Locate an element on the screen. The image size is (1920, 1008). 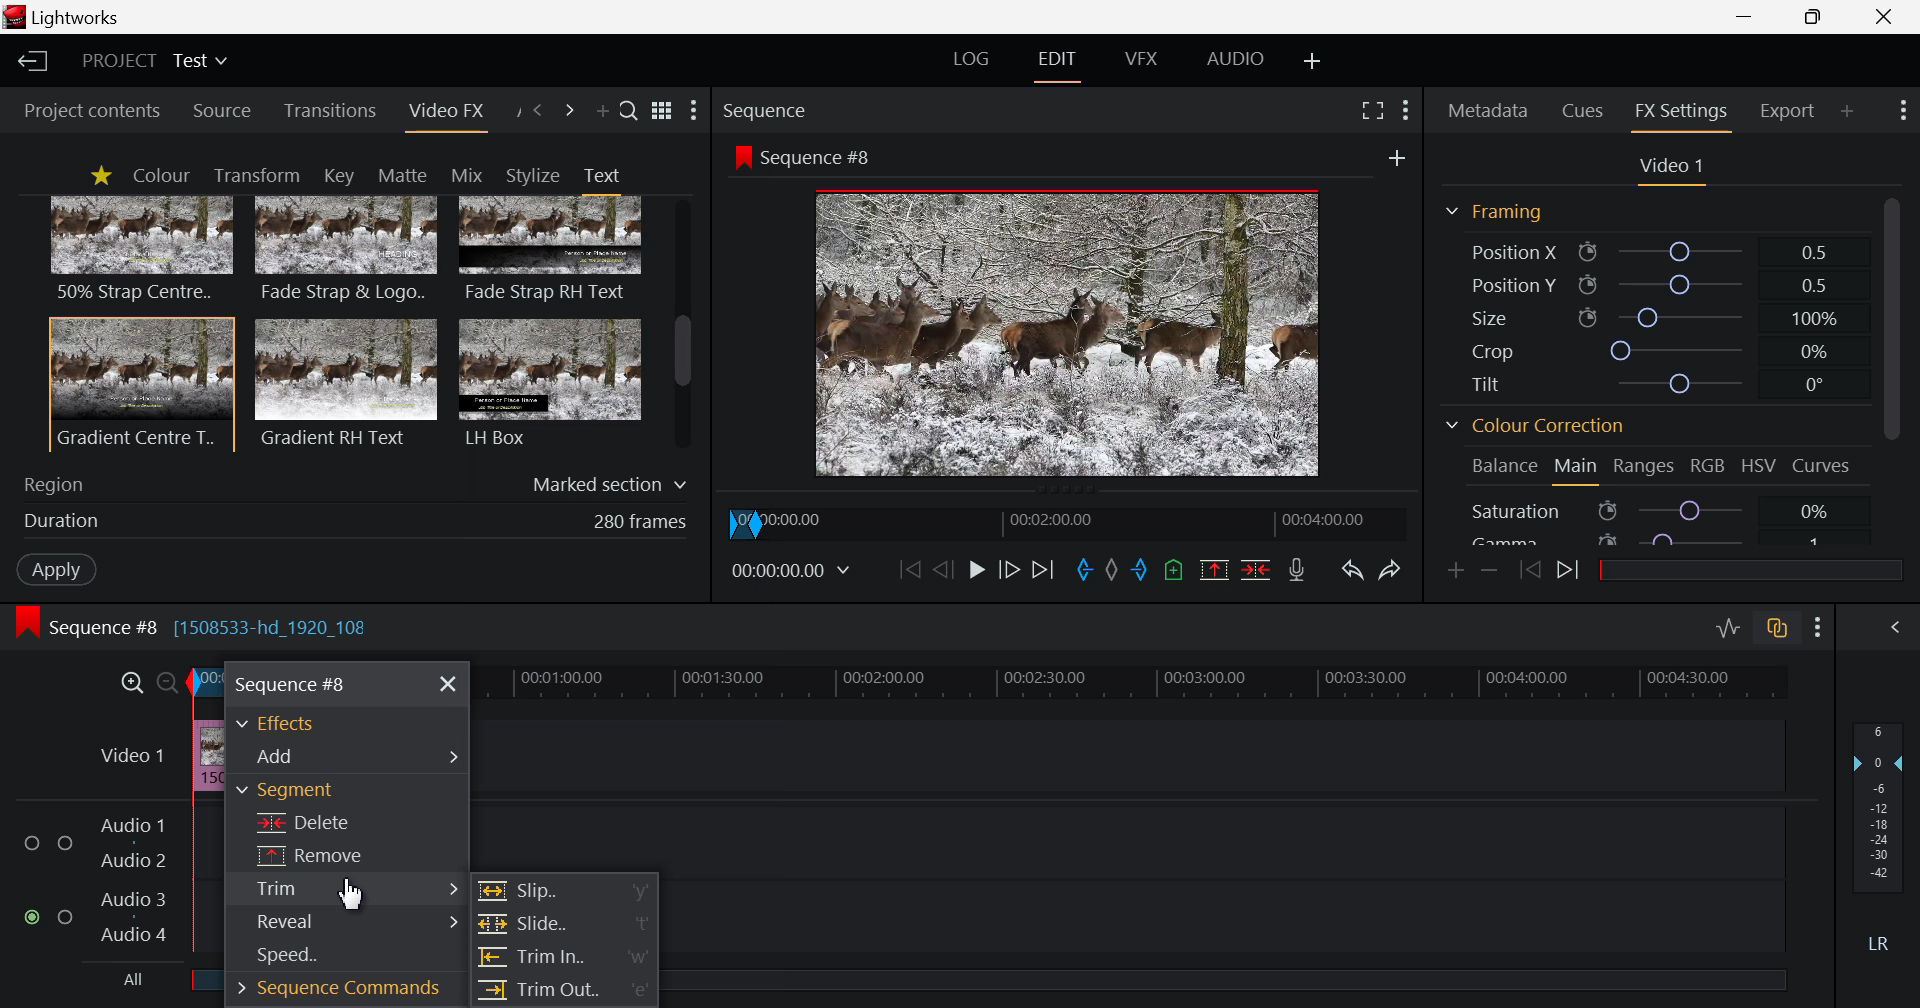
Metadata is located at coordinates (1490, 107).